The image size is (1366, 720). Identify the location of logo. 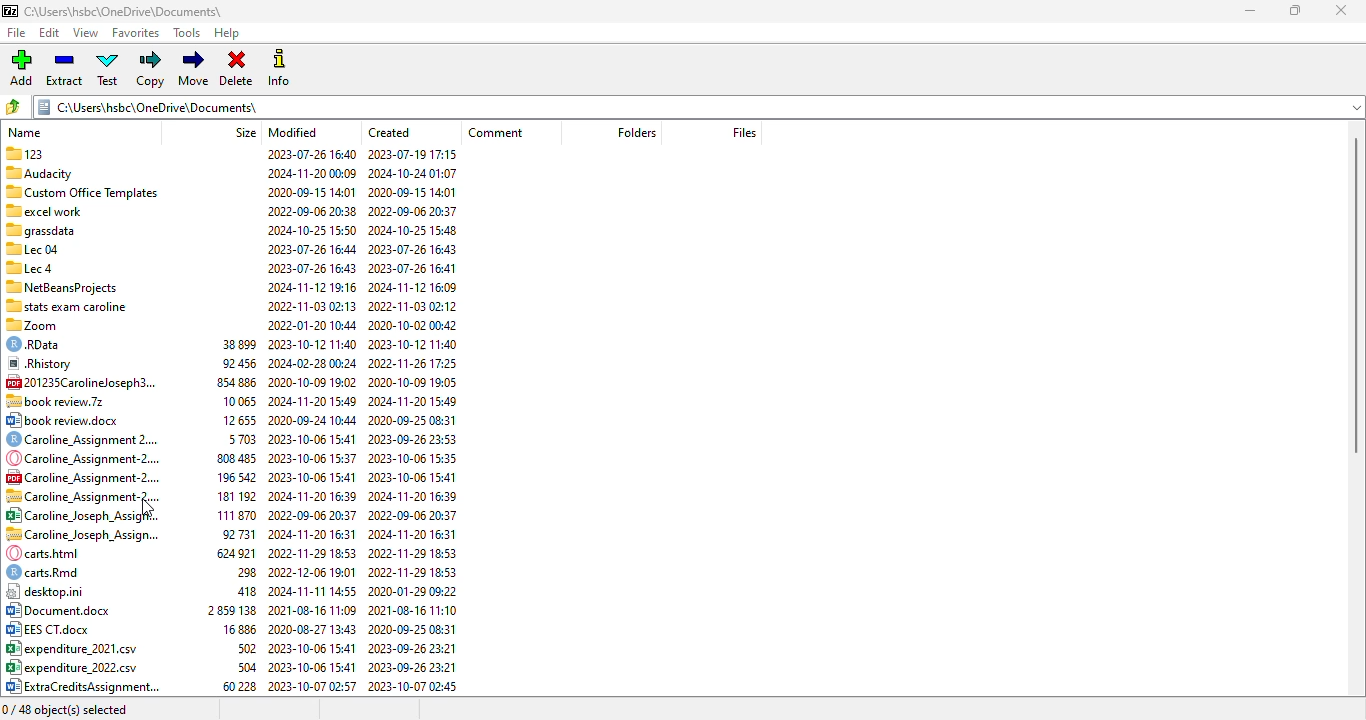
(9, 11).